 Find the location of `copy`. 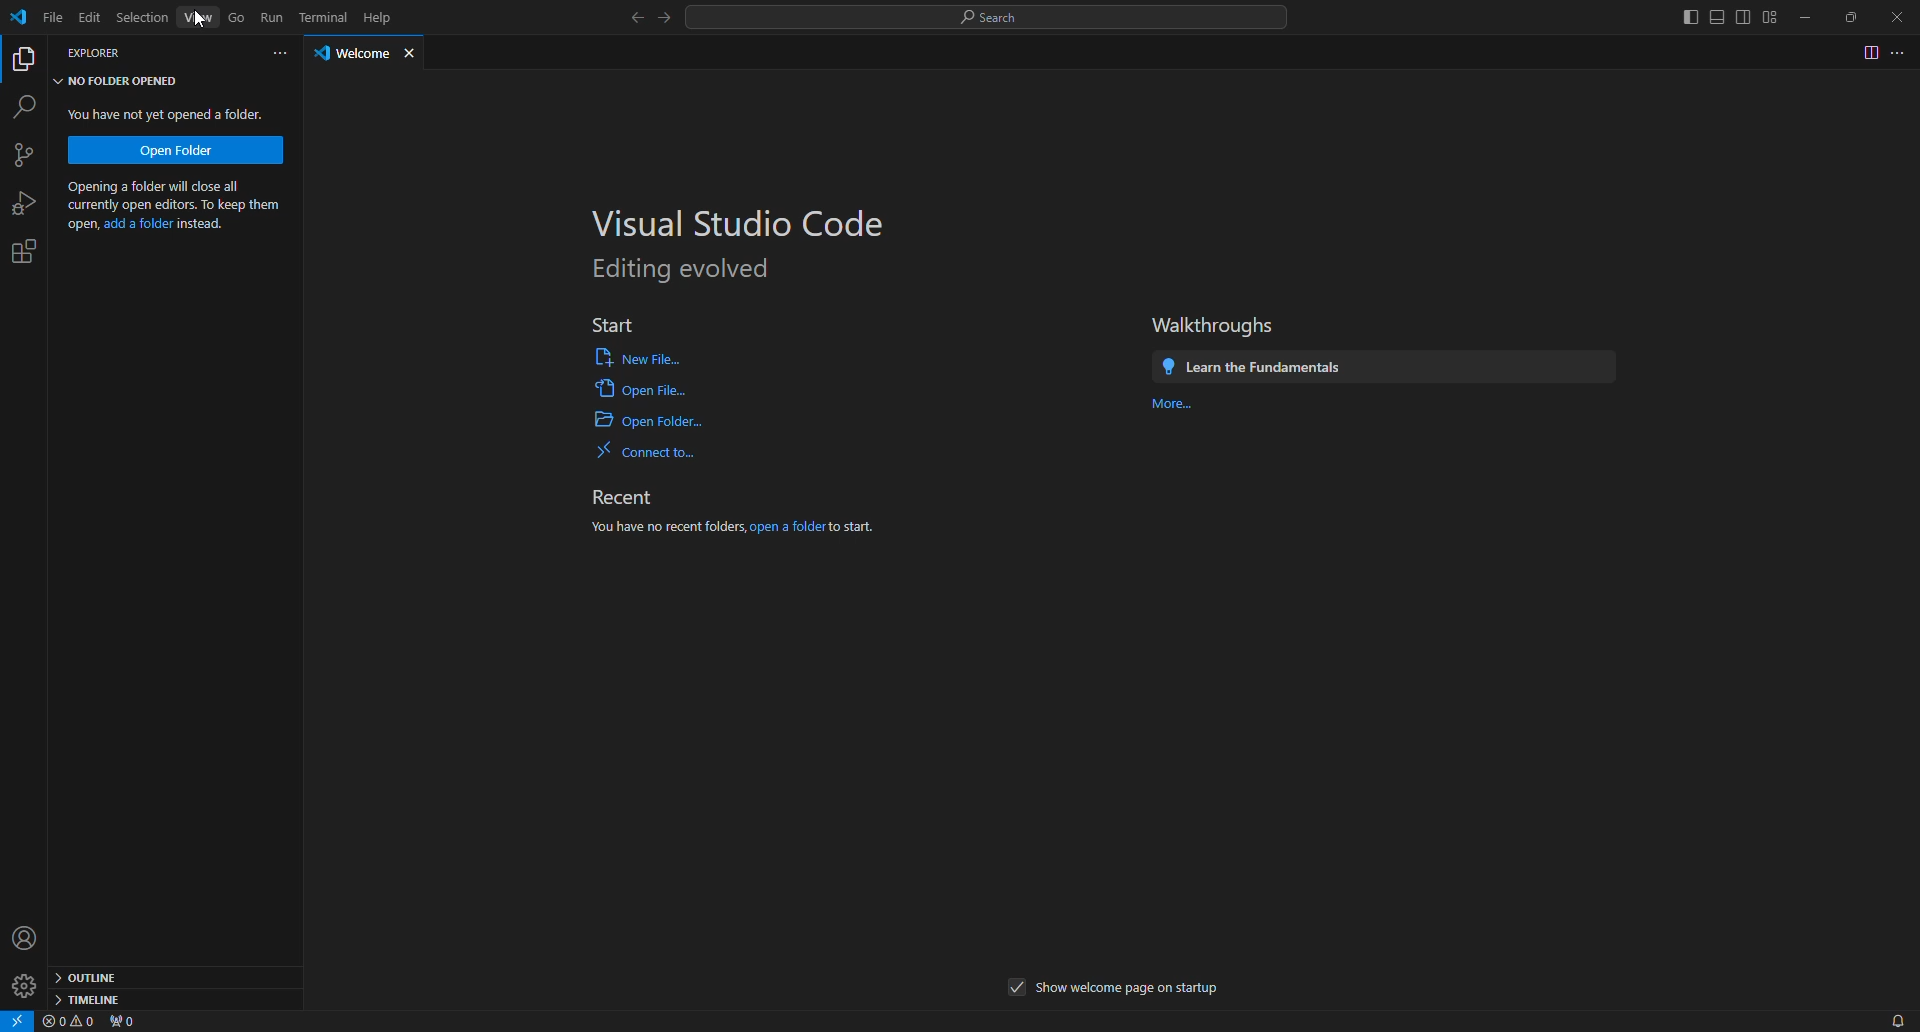

copy is located at coordinates (26, 62).